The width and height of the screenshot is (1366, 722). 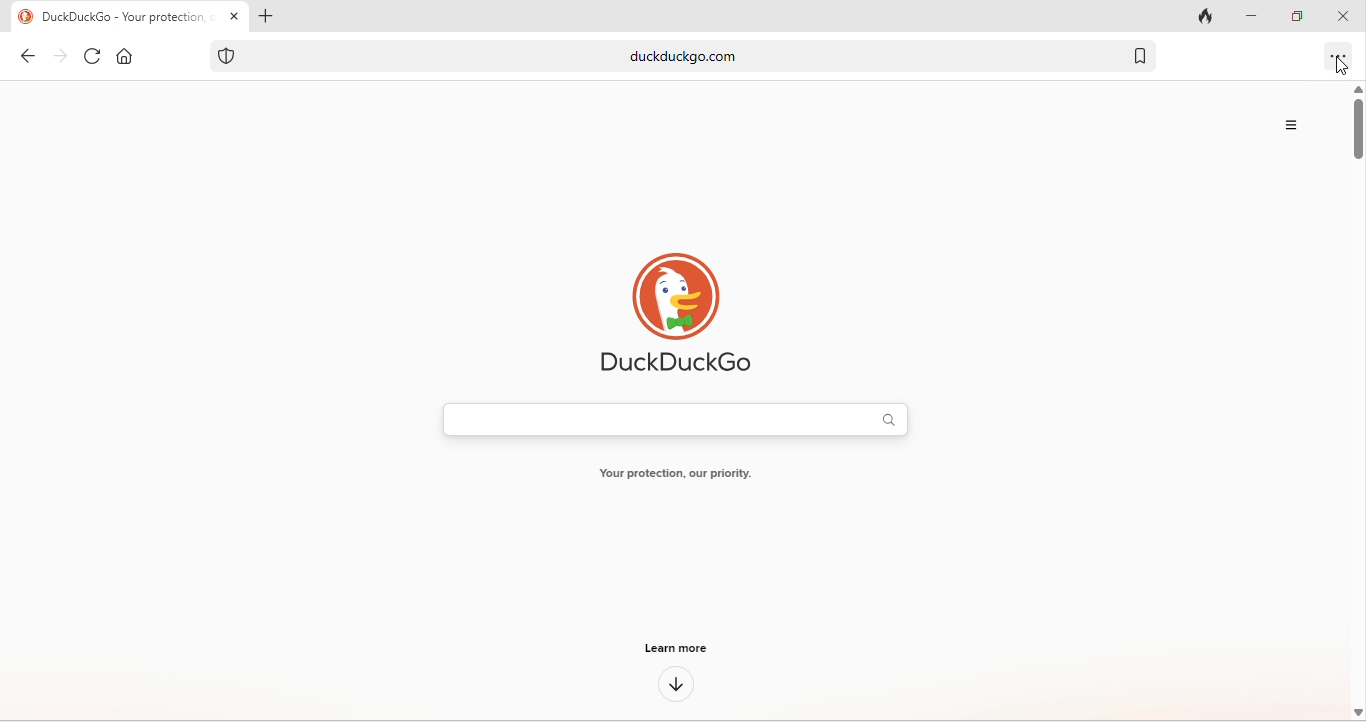 What do you see at coordinates (1296, 16) in the screenshot?
I see `maximize` at bounding box center [1296, 16].